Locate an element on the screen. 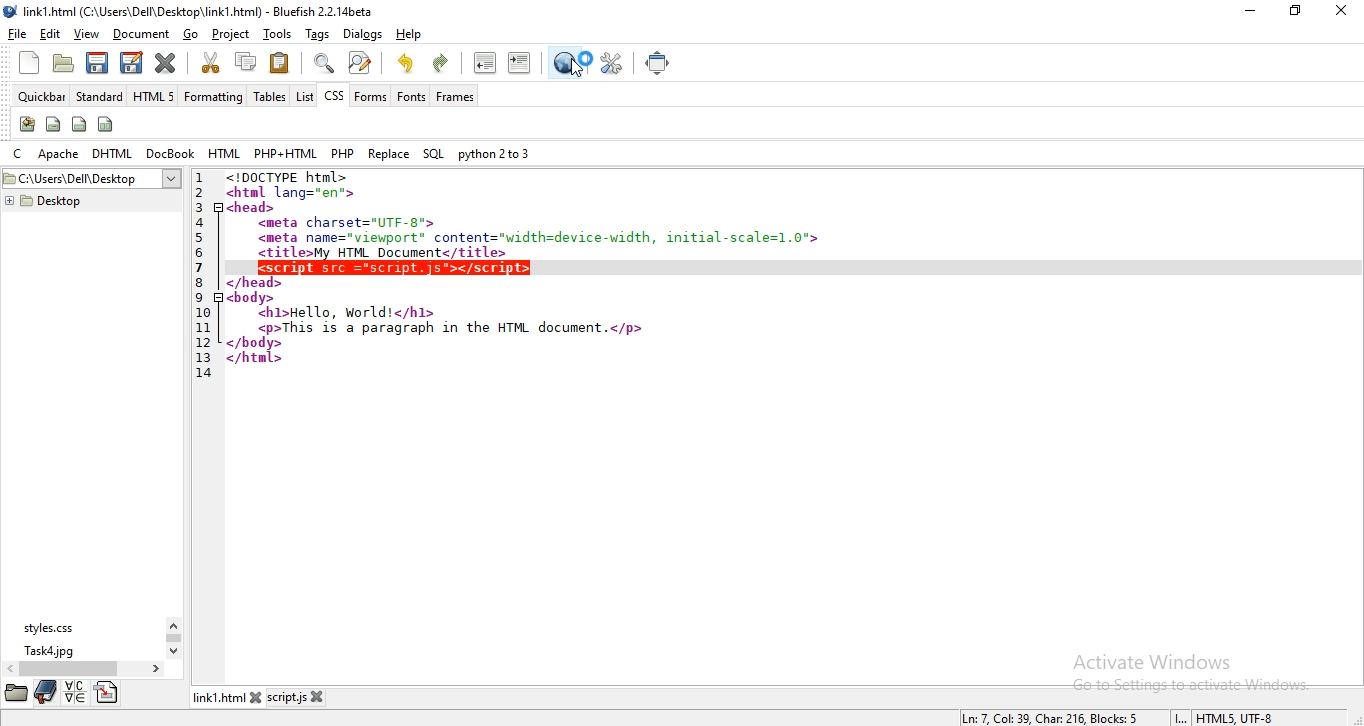  12 is located at coordinates (203, 344).